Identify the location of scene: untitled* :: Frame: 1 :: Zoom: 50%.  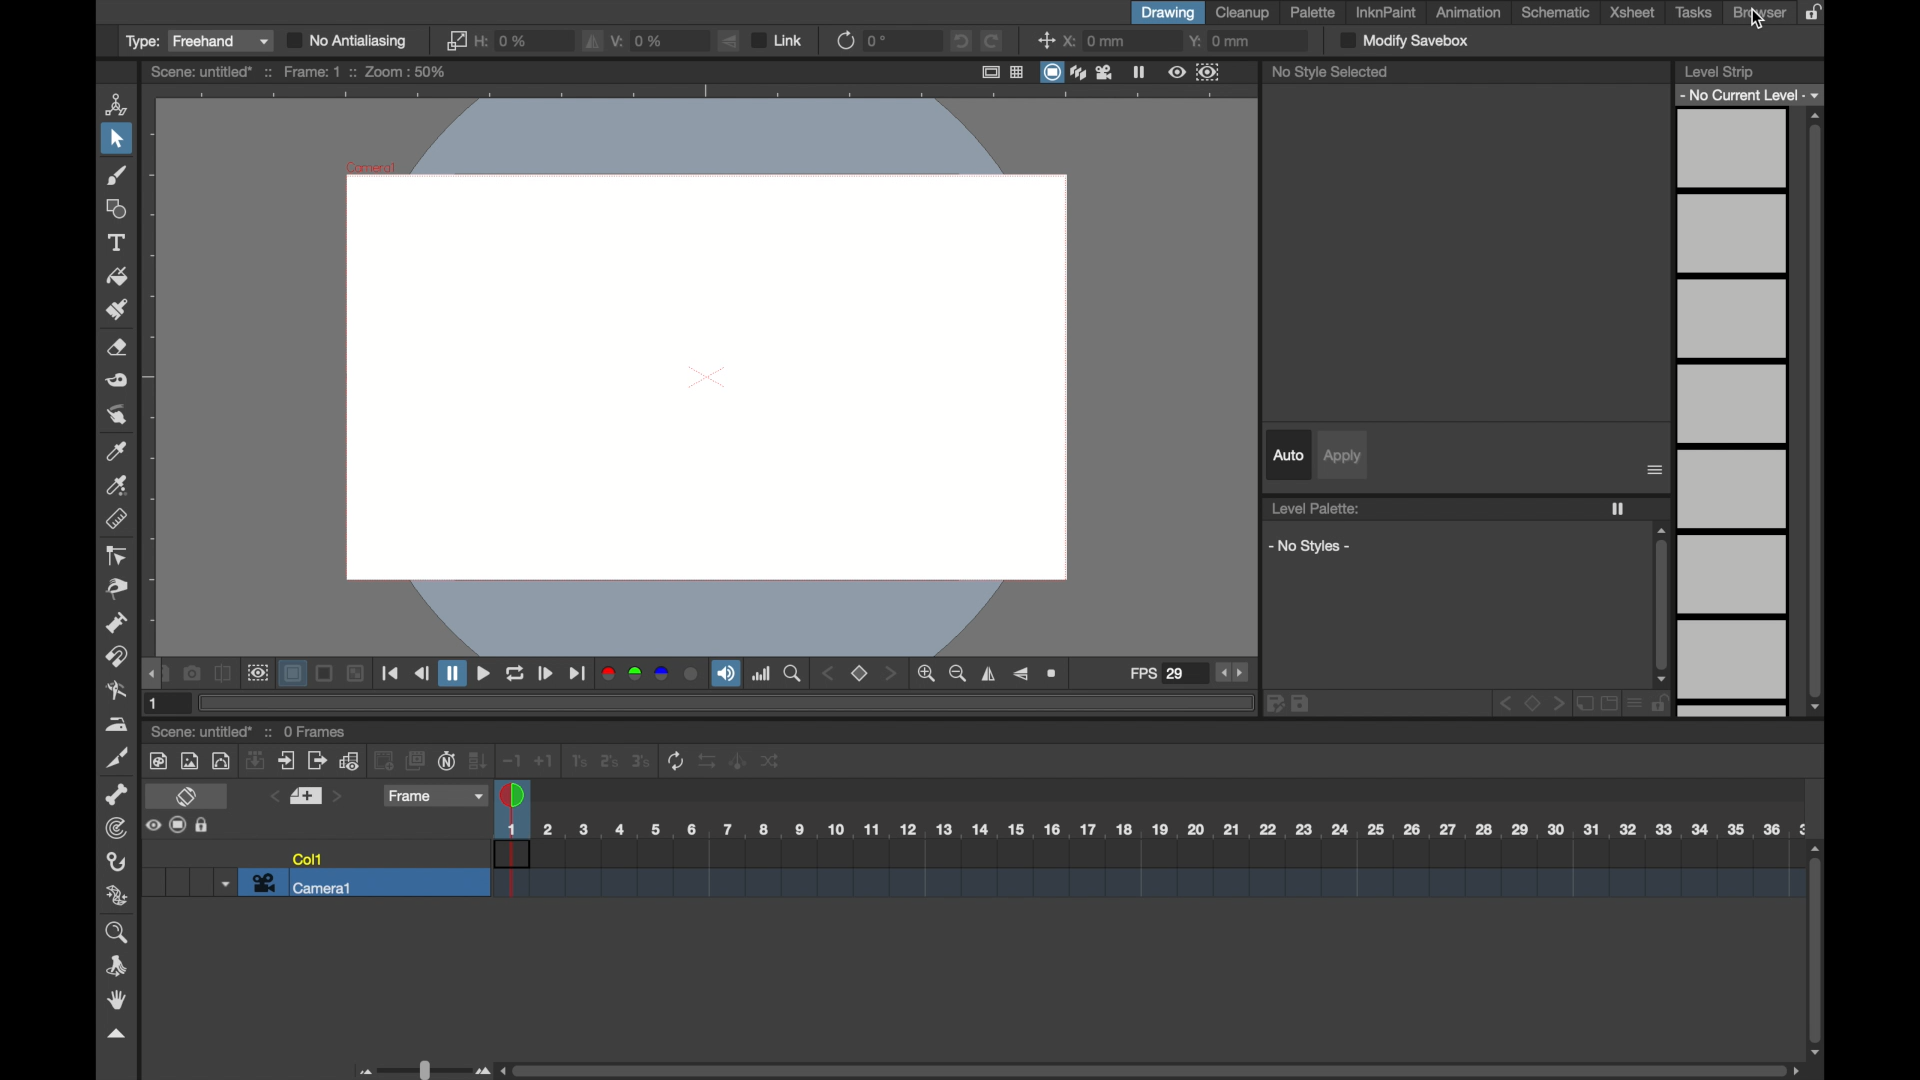
(303, 72).